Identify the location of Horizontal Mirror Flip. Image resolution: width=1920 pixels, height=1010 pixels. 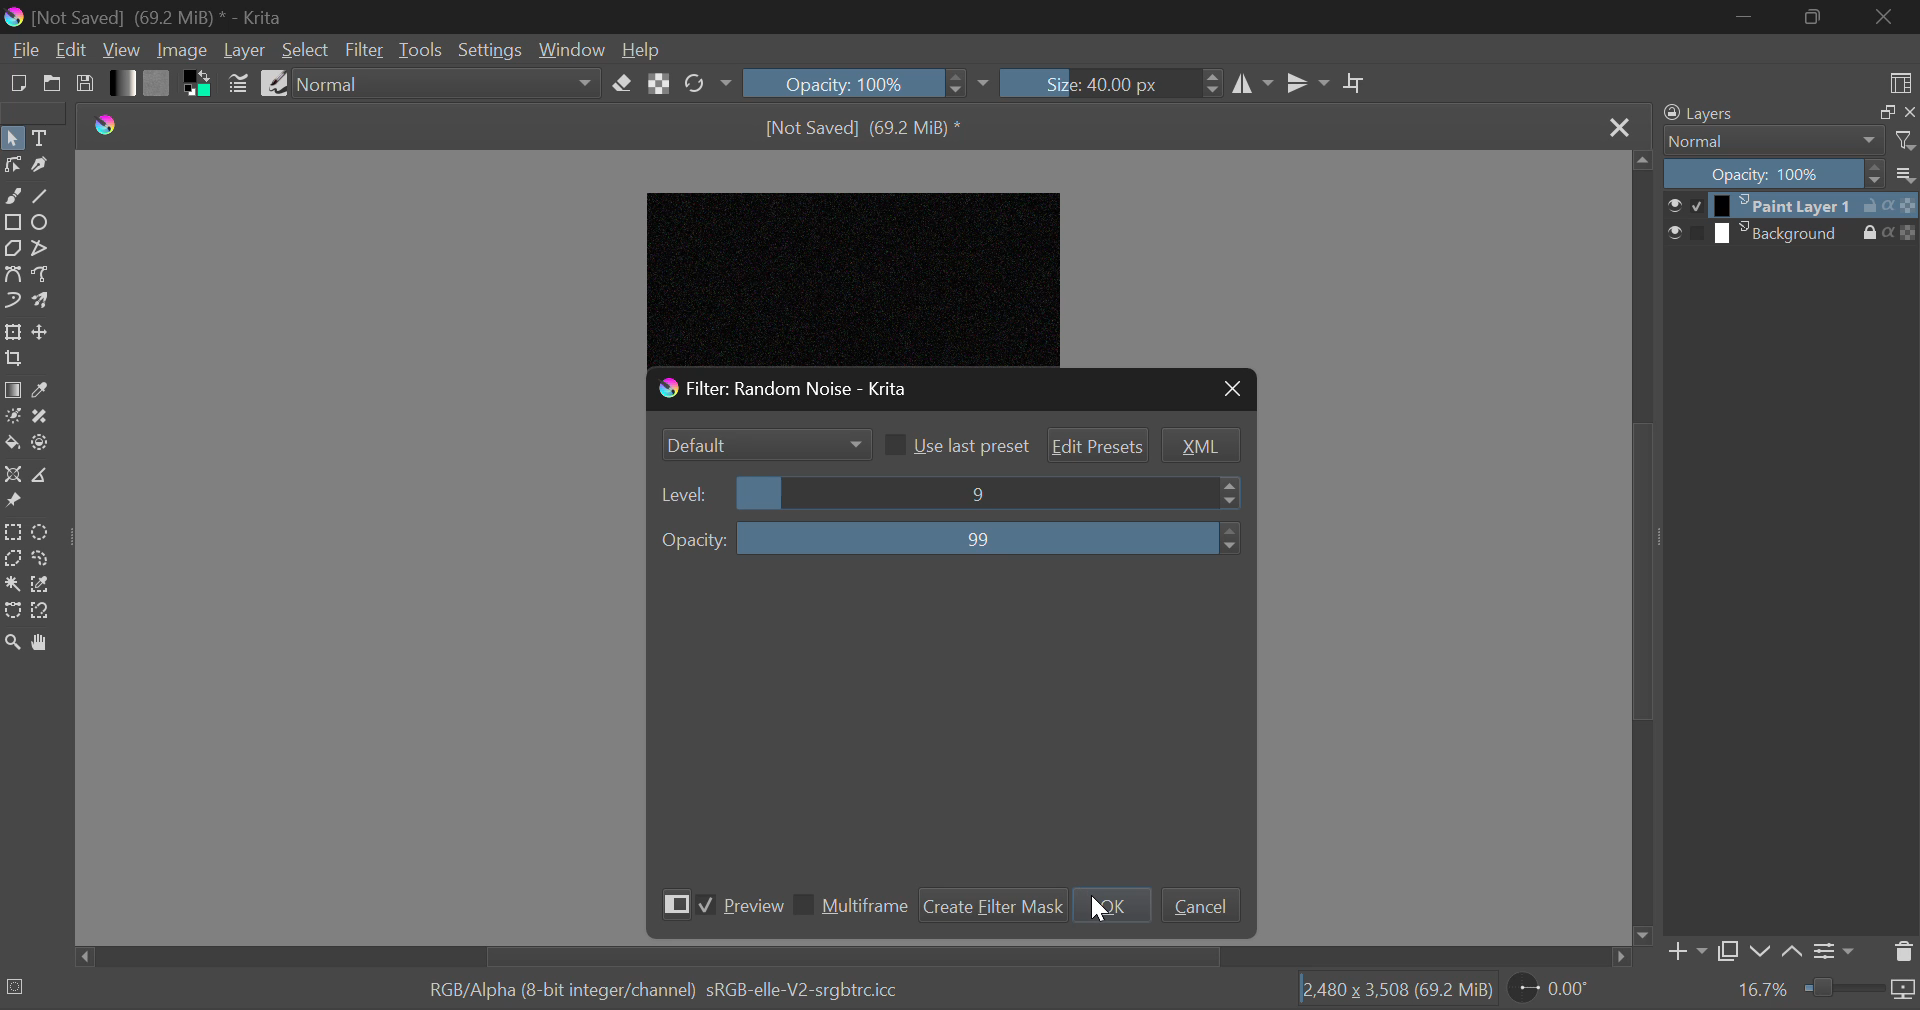
(1309, 82).